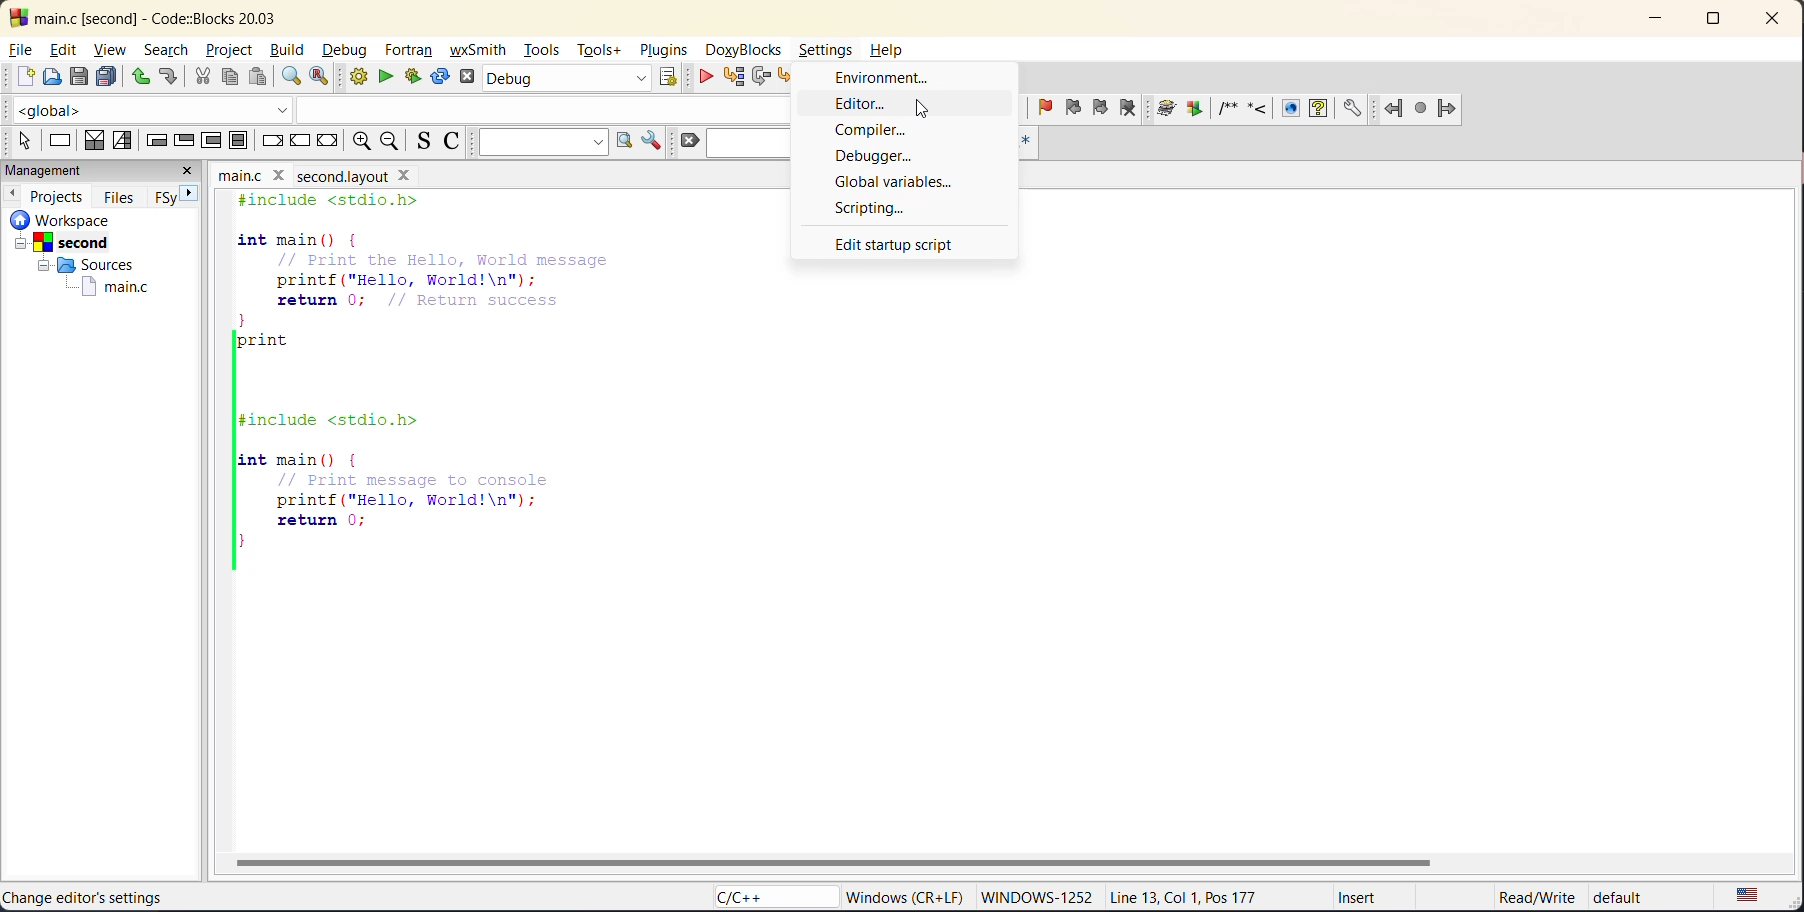 The height and width of the screenshot is (912, 1804). Describe the element at coordinates (124, 140) in the screenshot. I see `selection` at that location.